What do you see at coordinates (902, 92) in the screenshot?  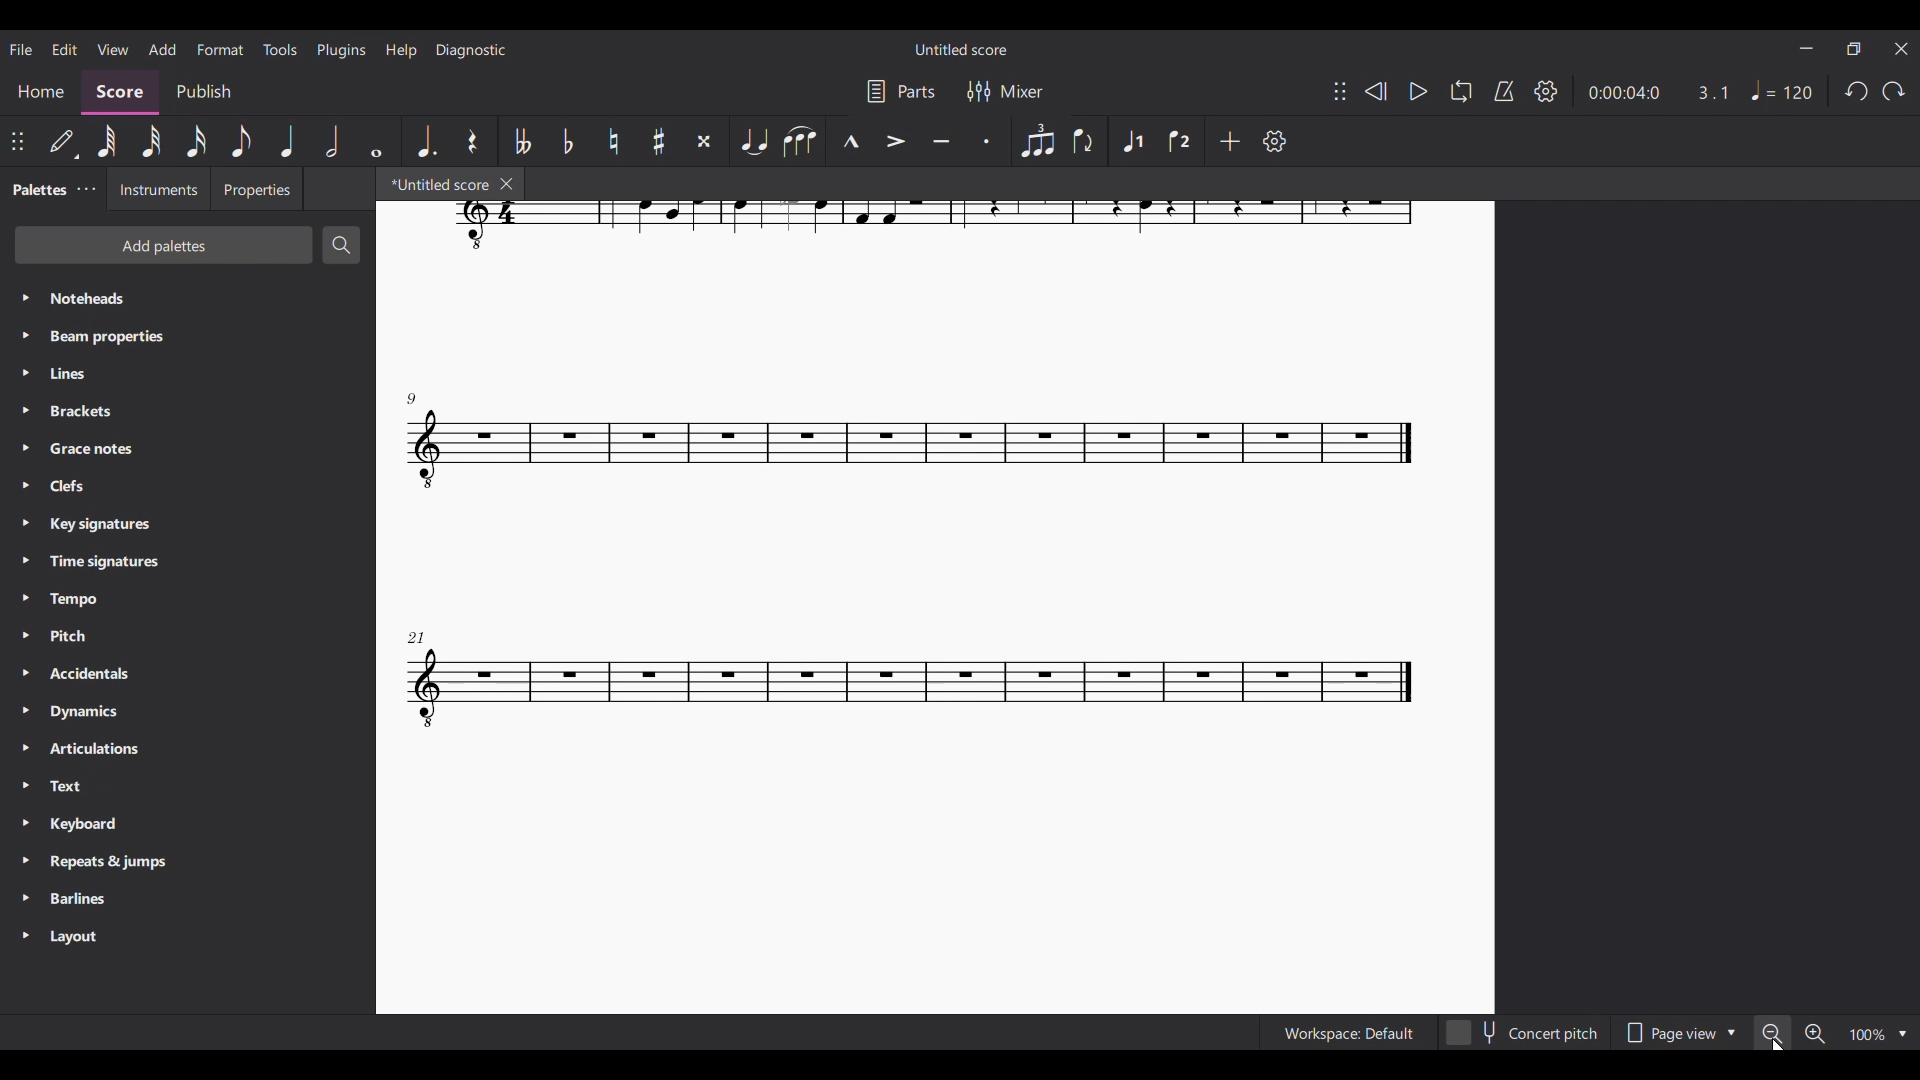 I see `Parts settings` at bounding box center [902, 92].